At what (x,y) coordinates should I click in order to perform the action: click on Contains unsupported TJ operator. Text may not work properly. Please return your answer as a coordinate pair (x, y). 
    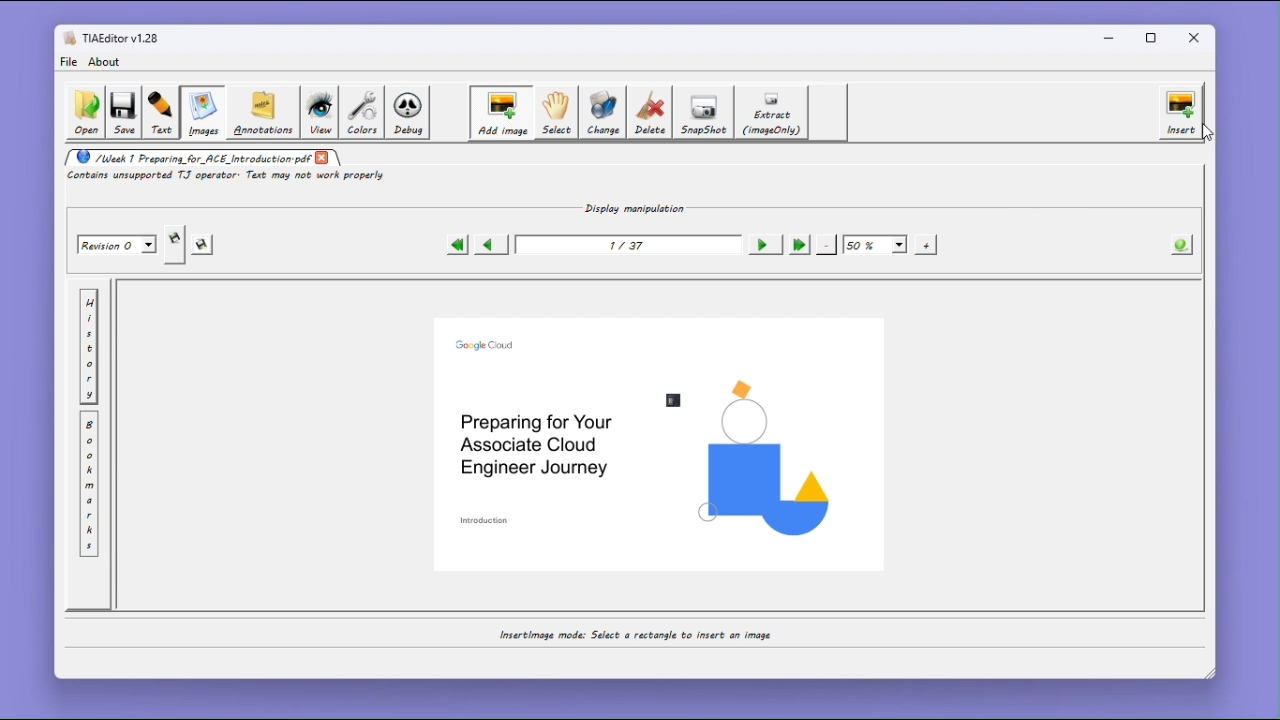
    Looking at the image, I should click on (229, 177).